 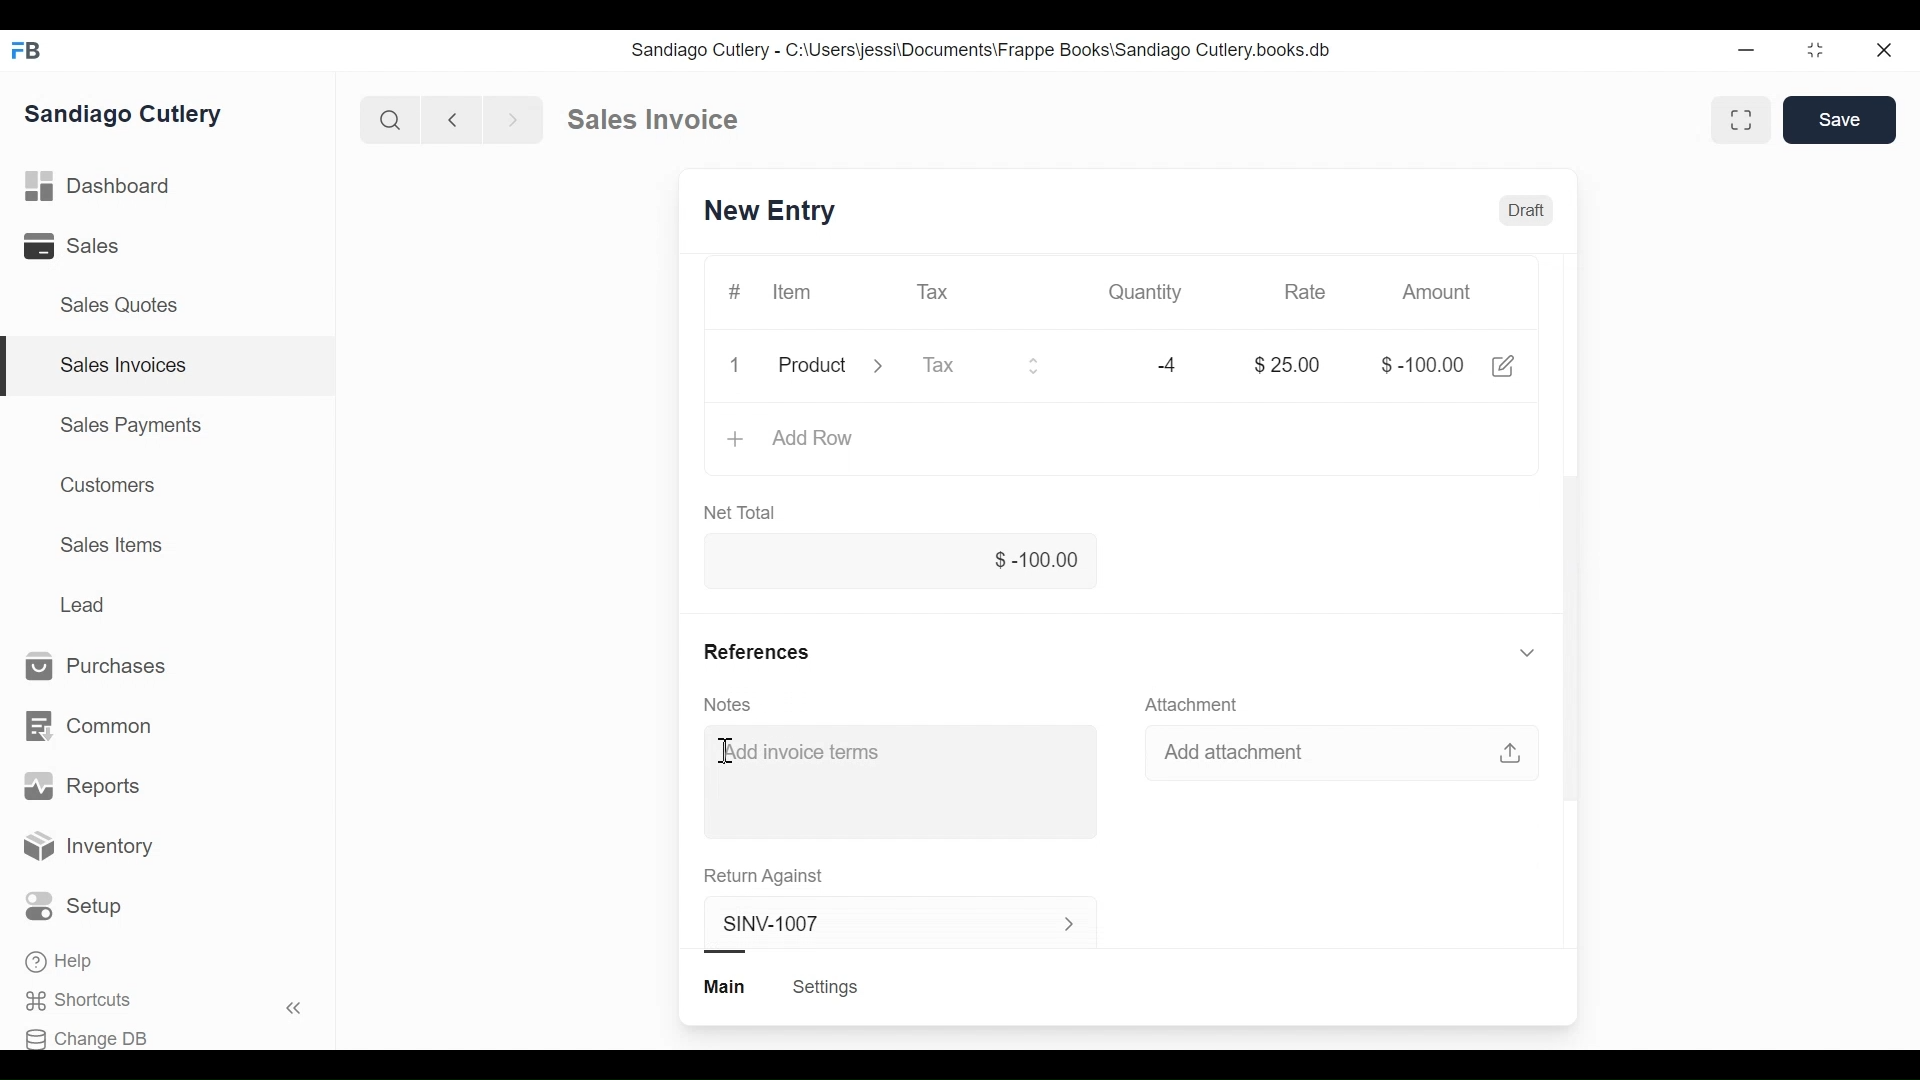 What do you see at coordinates (830, 366) in the screenshot?
I see `Product` at bounding box center [830, 366].